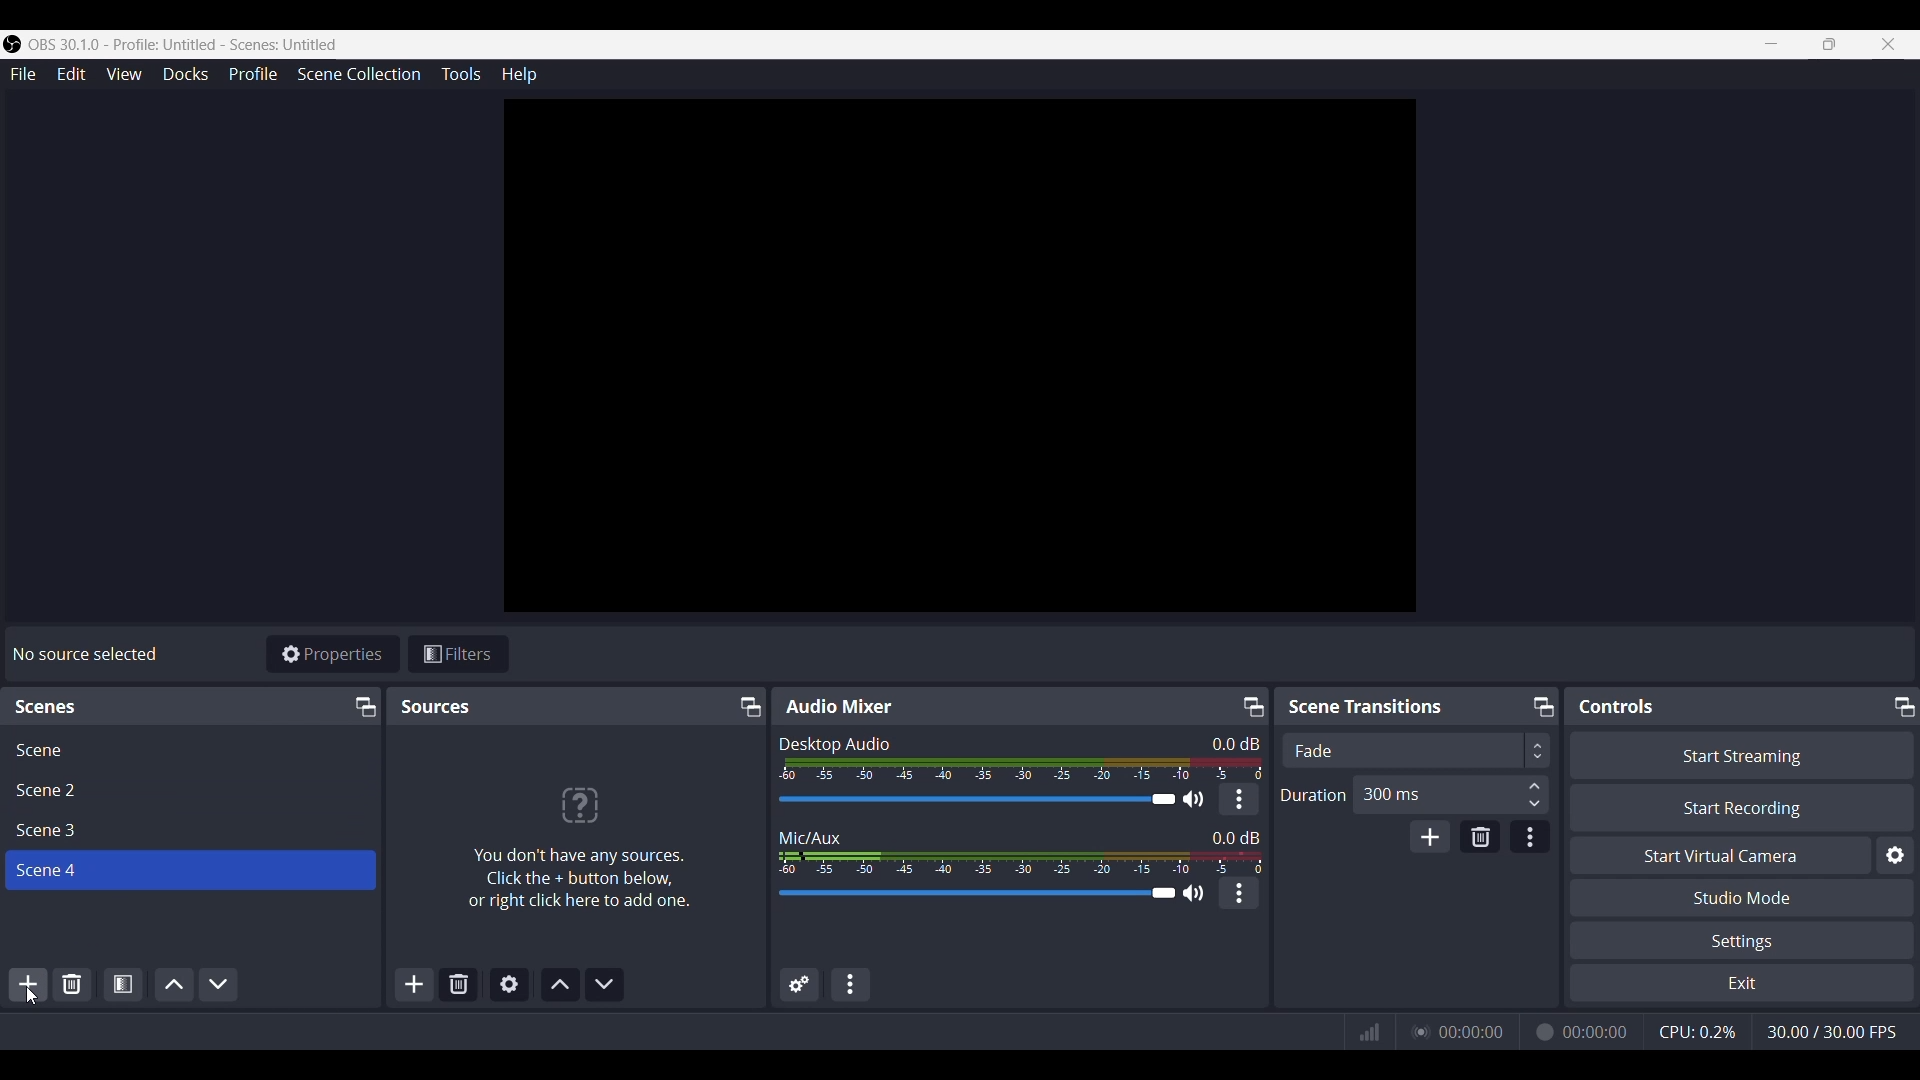  I want to click on Move scene down, so click(219, 983).